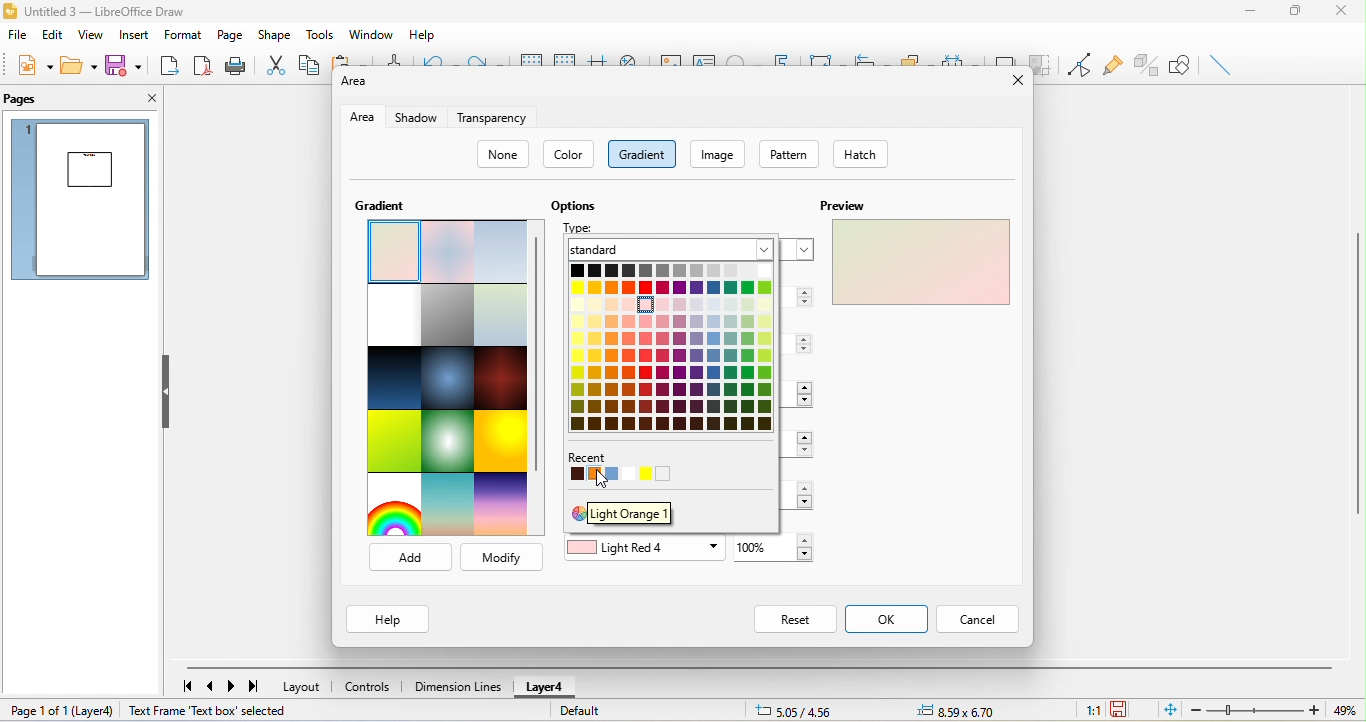 This screenshot has height=722, width=1366. Describe the element at coordinates (1277, 709) in the screenshot. I see `zoom` at that location.